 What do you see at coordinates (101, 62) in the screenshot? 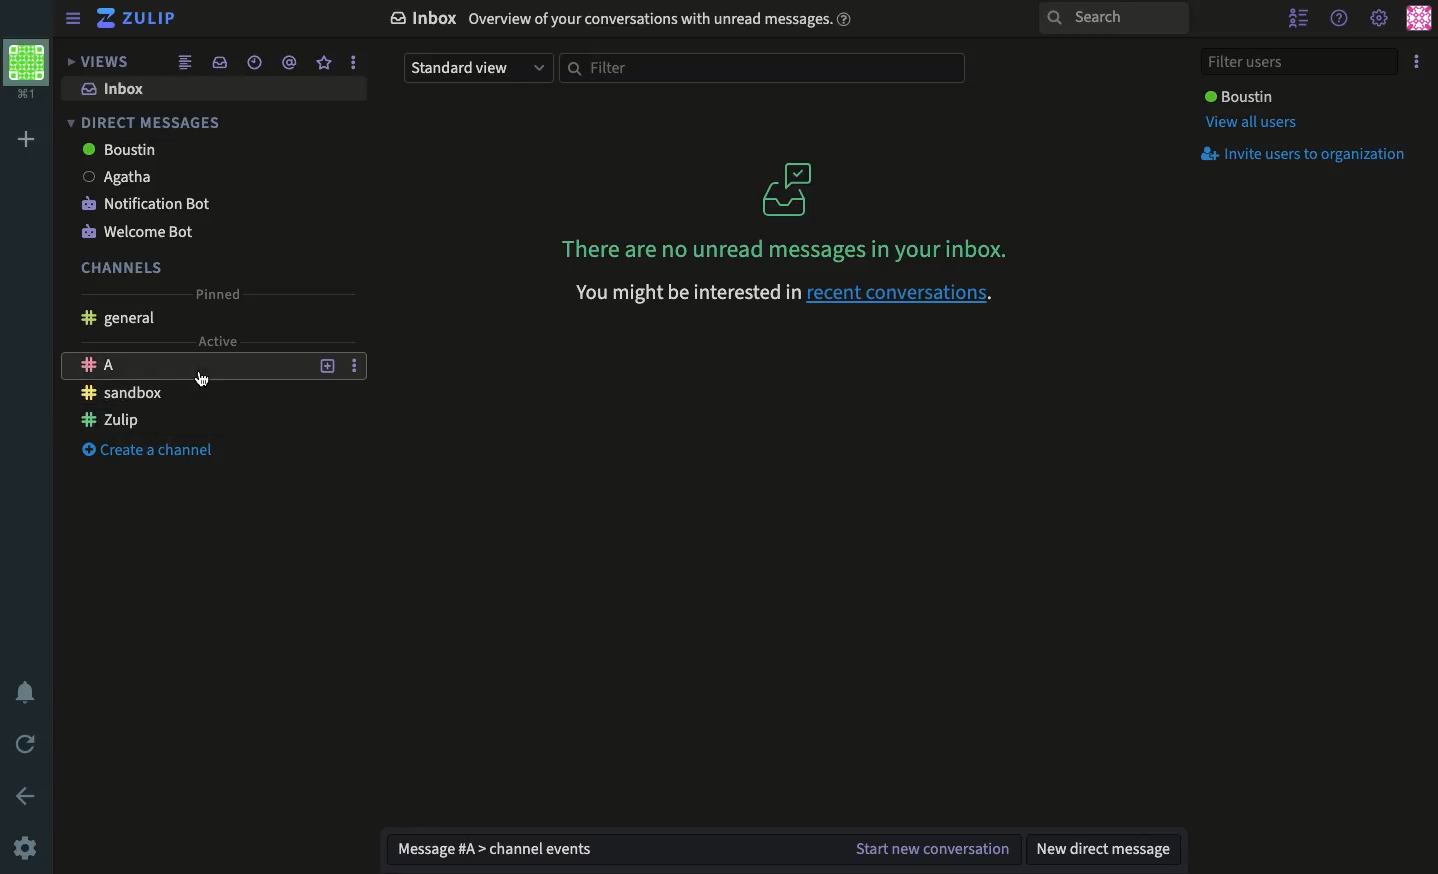
I see `Views` at bounding box center [101, 62].